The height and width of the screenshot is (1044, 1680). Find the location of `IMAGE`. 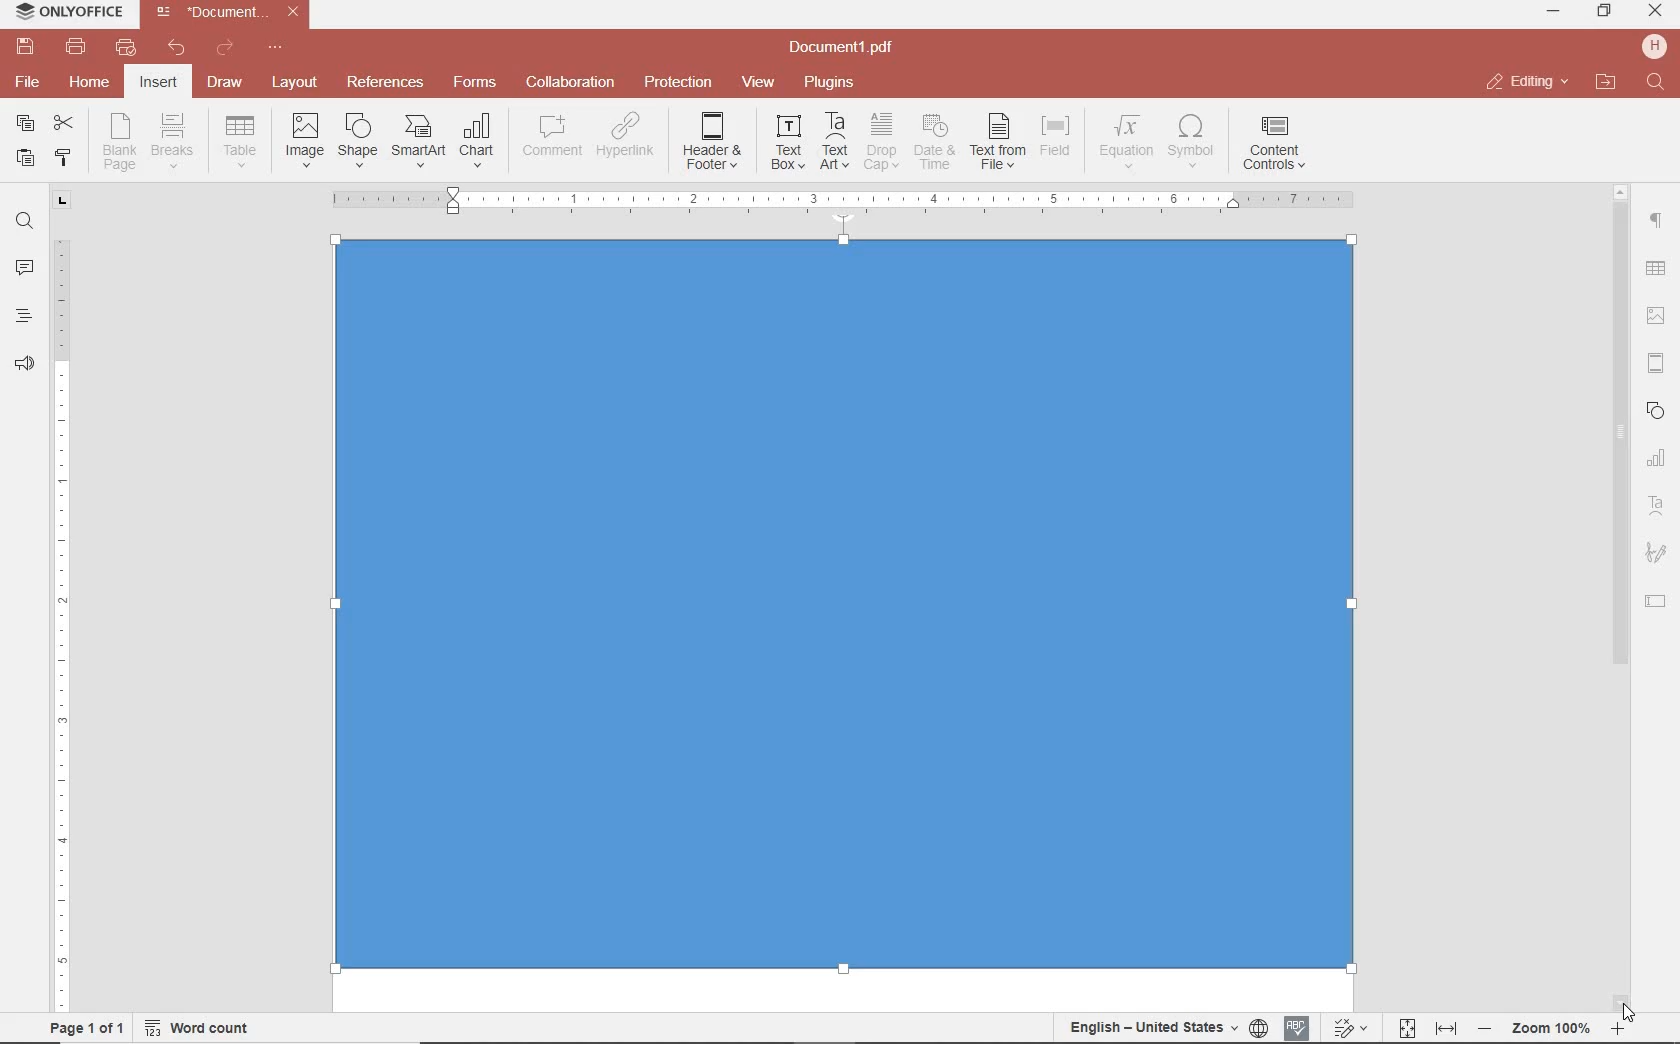

IMAGE is located at coordinates (1657, 318).